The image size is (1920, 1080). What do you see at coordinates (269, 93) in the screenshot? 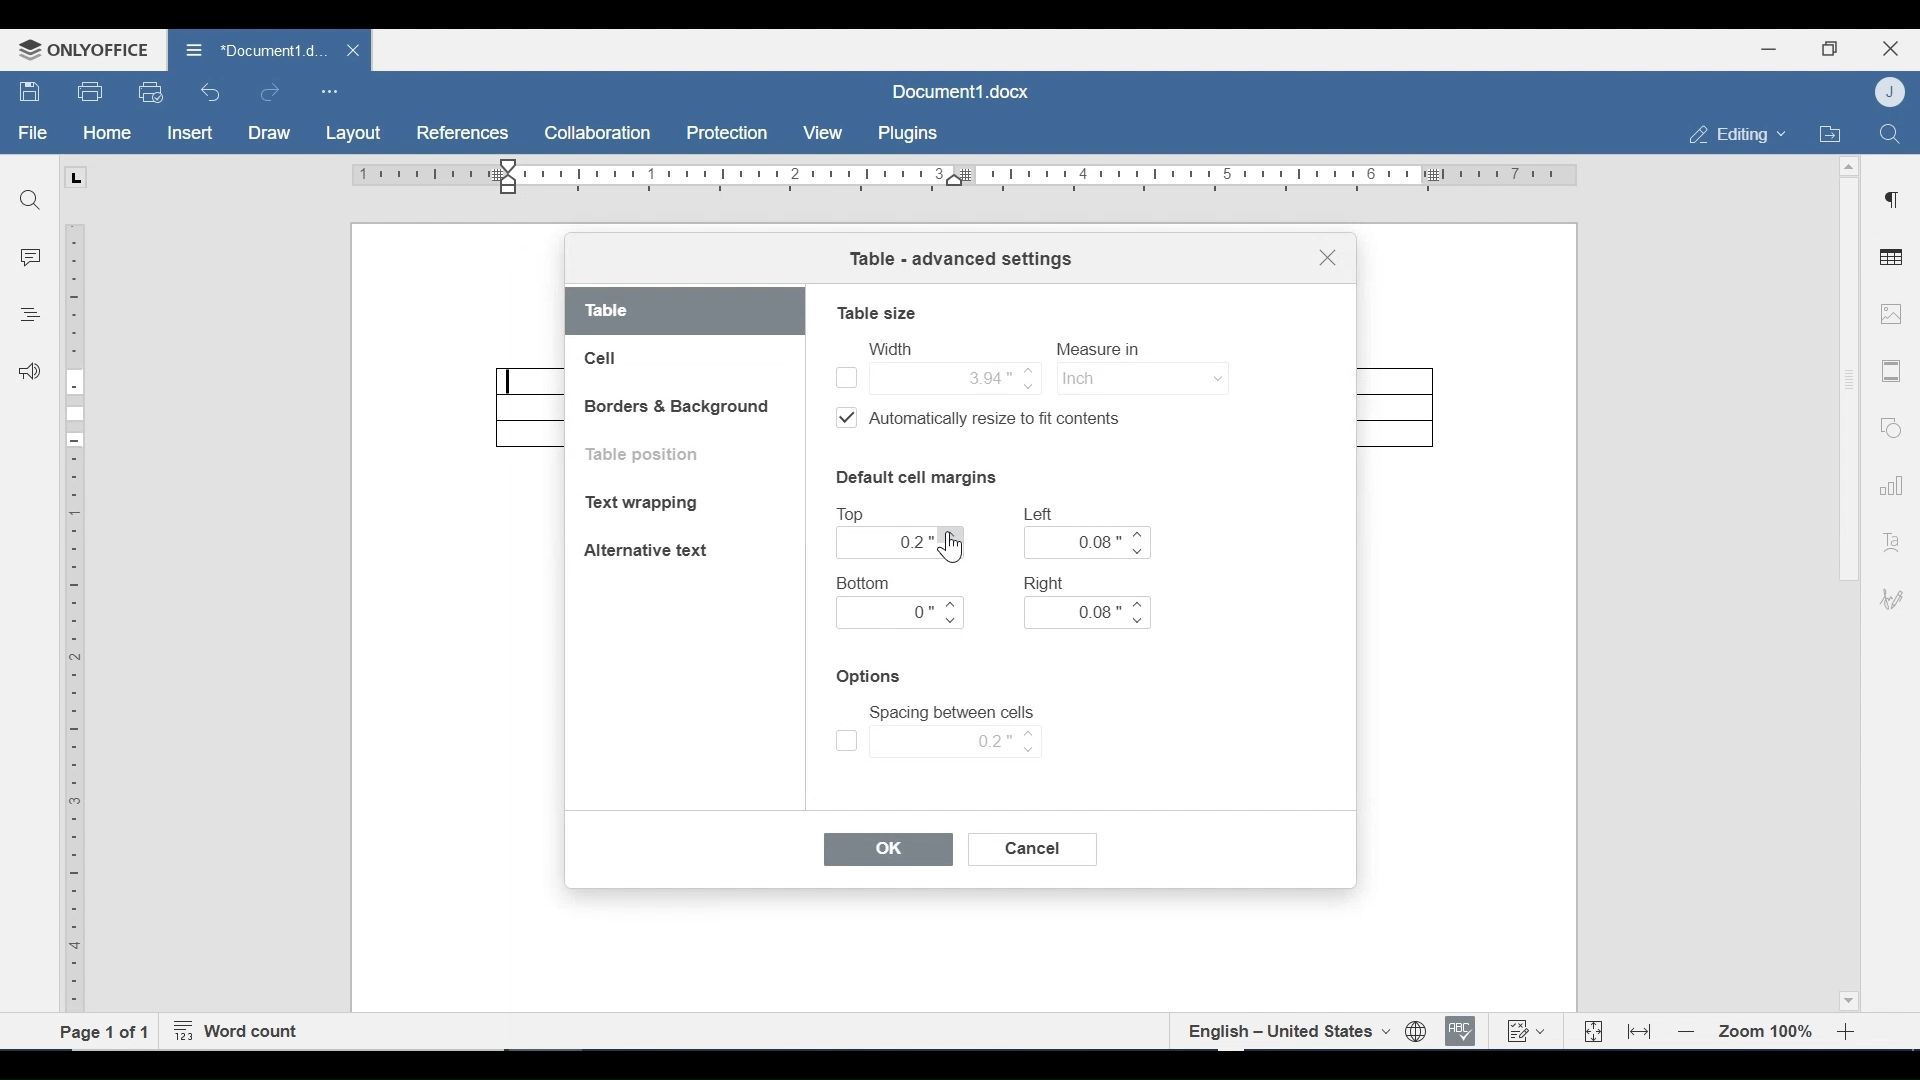
I see `Redo` at bounding box center [269, 93].